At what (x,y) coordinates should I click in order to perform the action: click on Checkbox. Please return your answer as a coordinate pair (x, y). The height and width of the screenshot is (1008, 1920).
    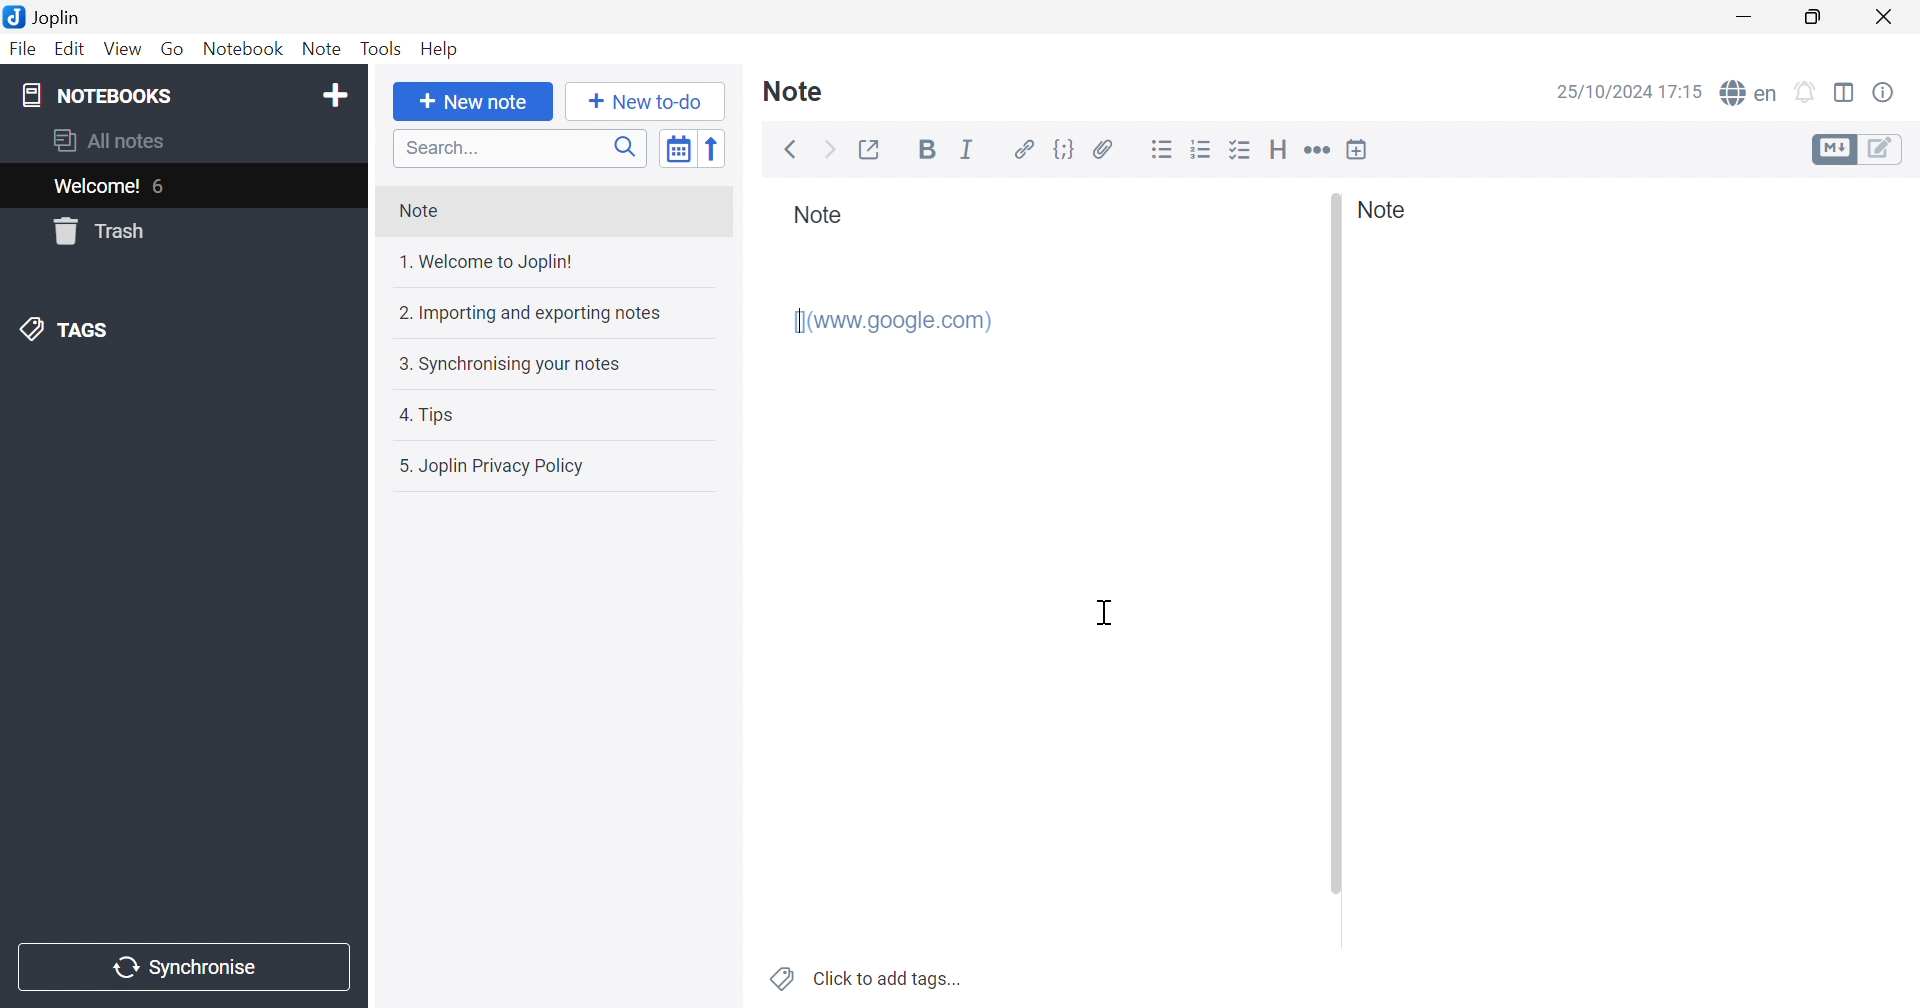
    Looking at the image, I should click on (1241, 149).